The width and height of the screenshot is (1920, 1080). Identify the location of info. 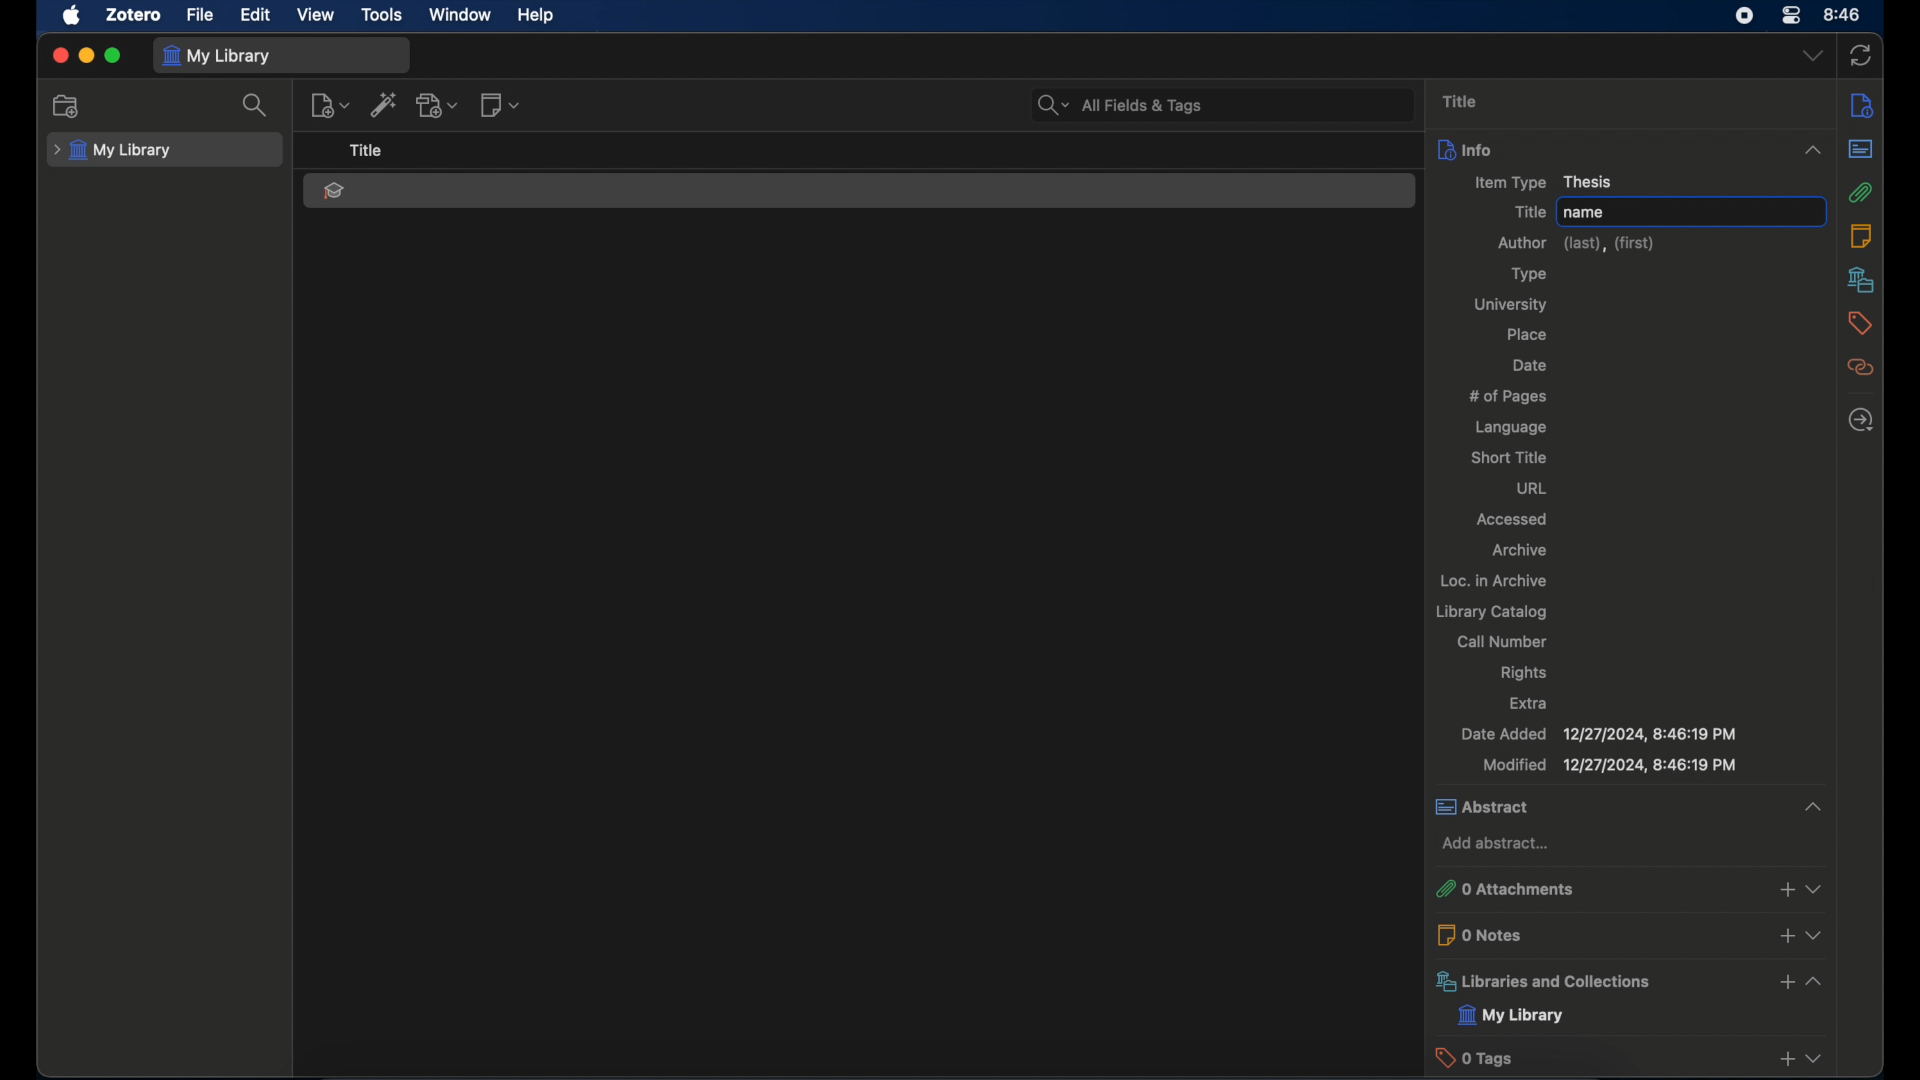
(1864, 105).